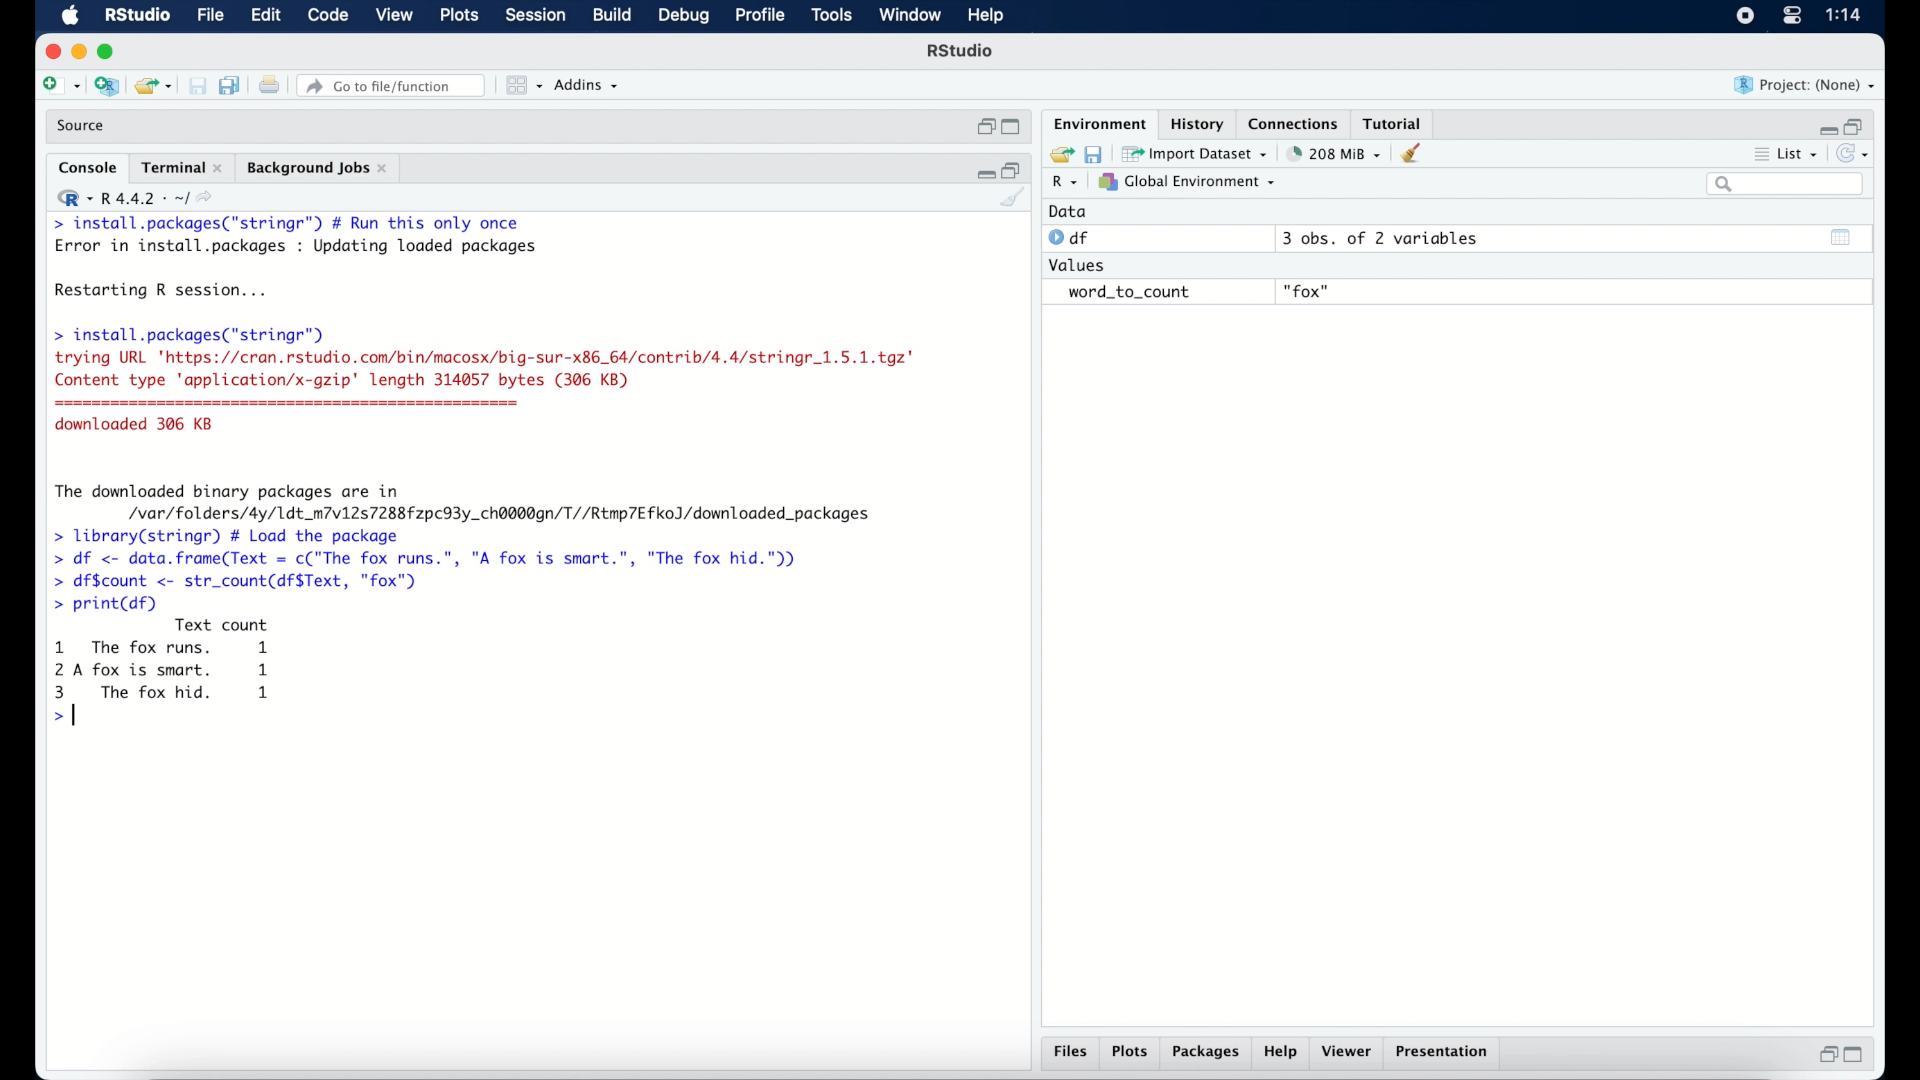 This screenshot has height=1080, width=1920. What do you see at coordinates (212, 16) in the screenshot?
I see `file` at bounding box center [212, 16].